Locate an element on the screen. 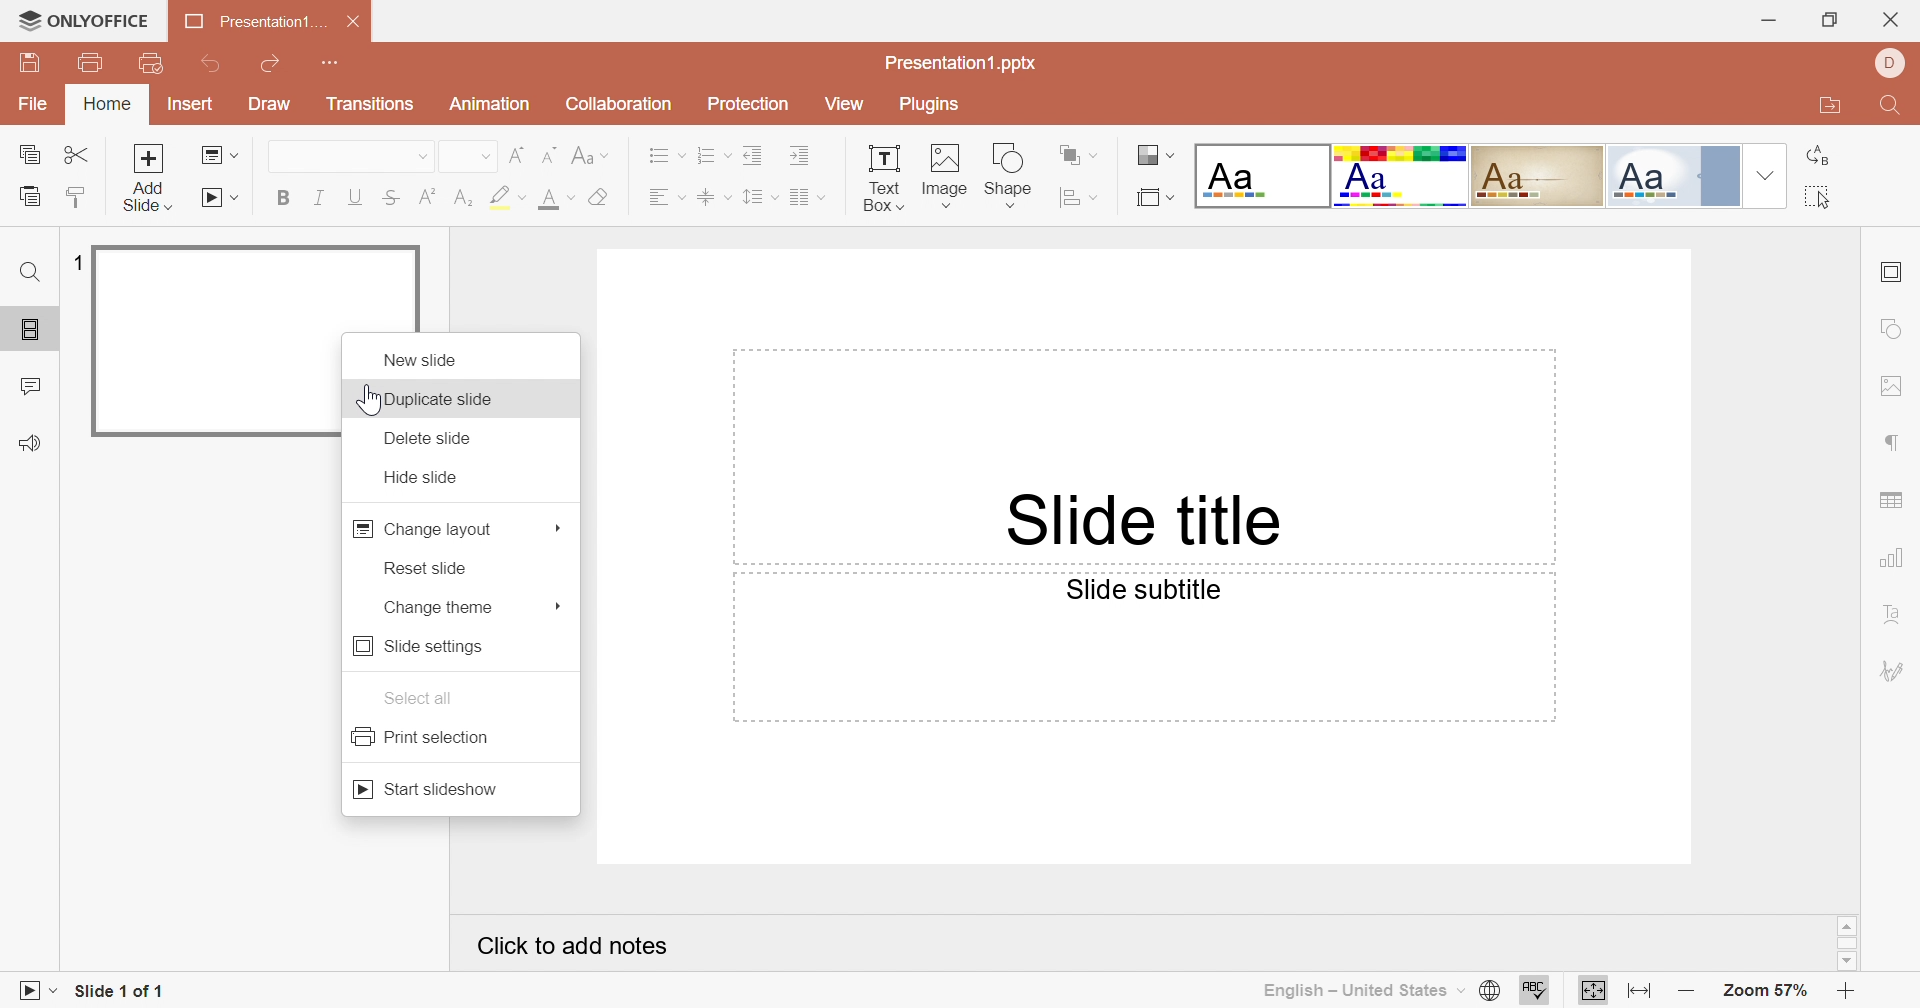 The height and width of the screenshot is (1008, 1920). Drop Down is located at coordinates (609, 155).